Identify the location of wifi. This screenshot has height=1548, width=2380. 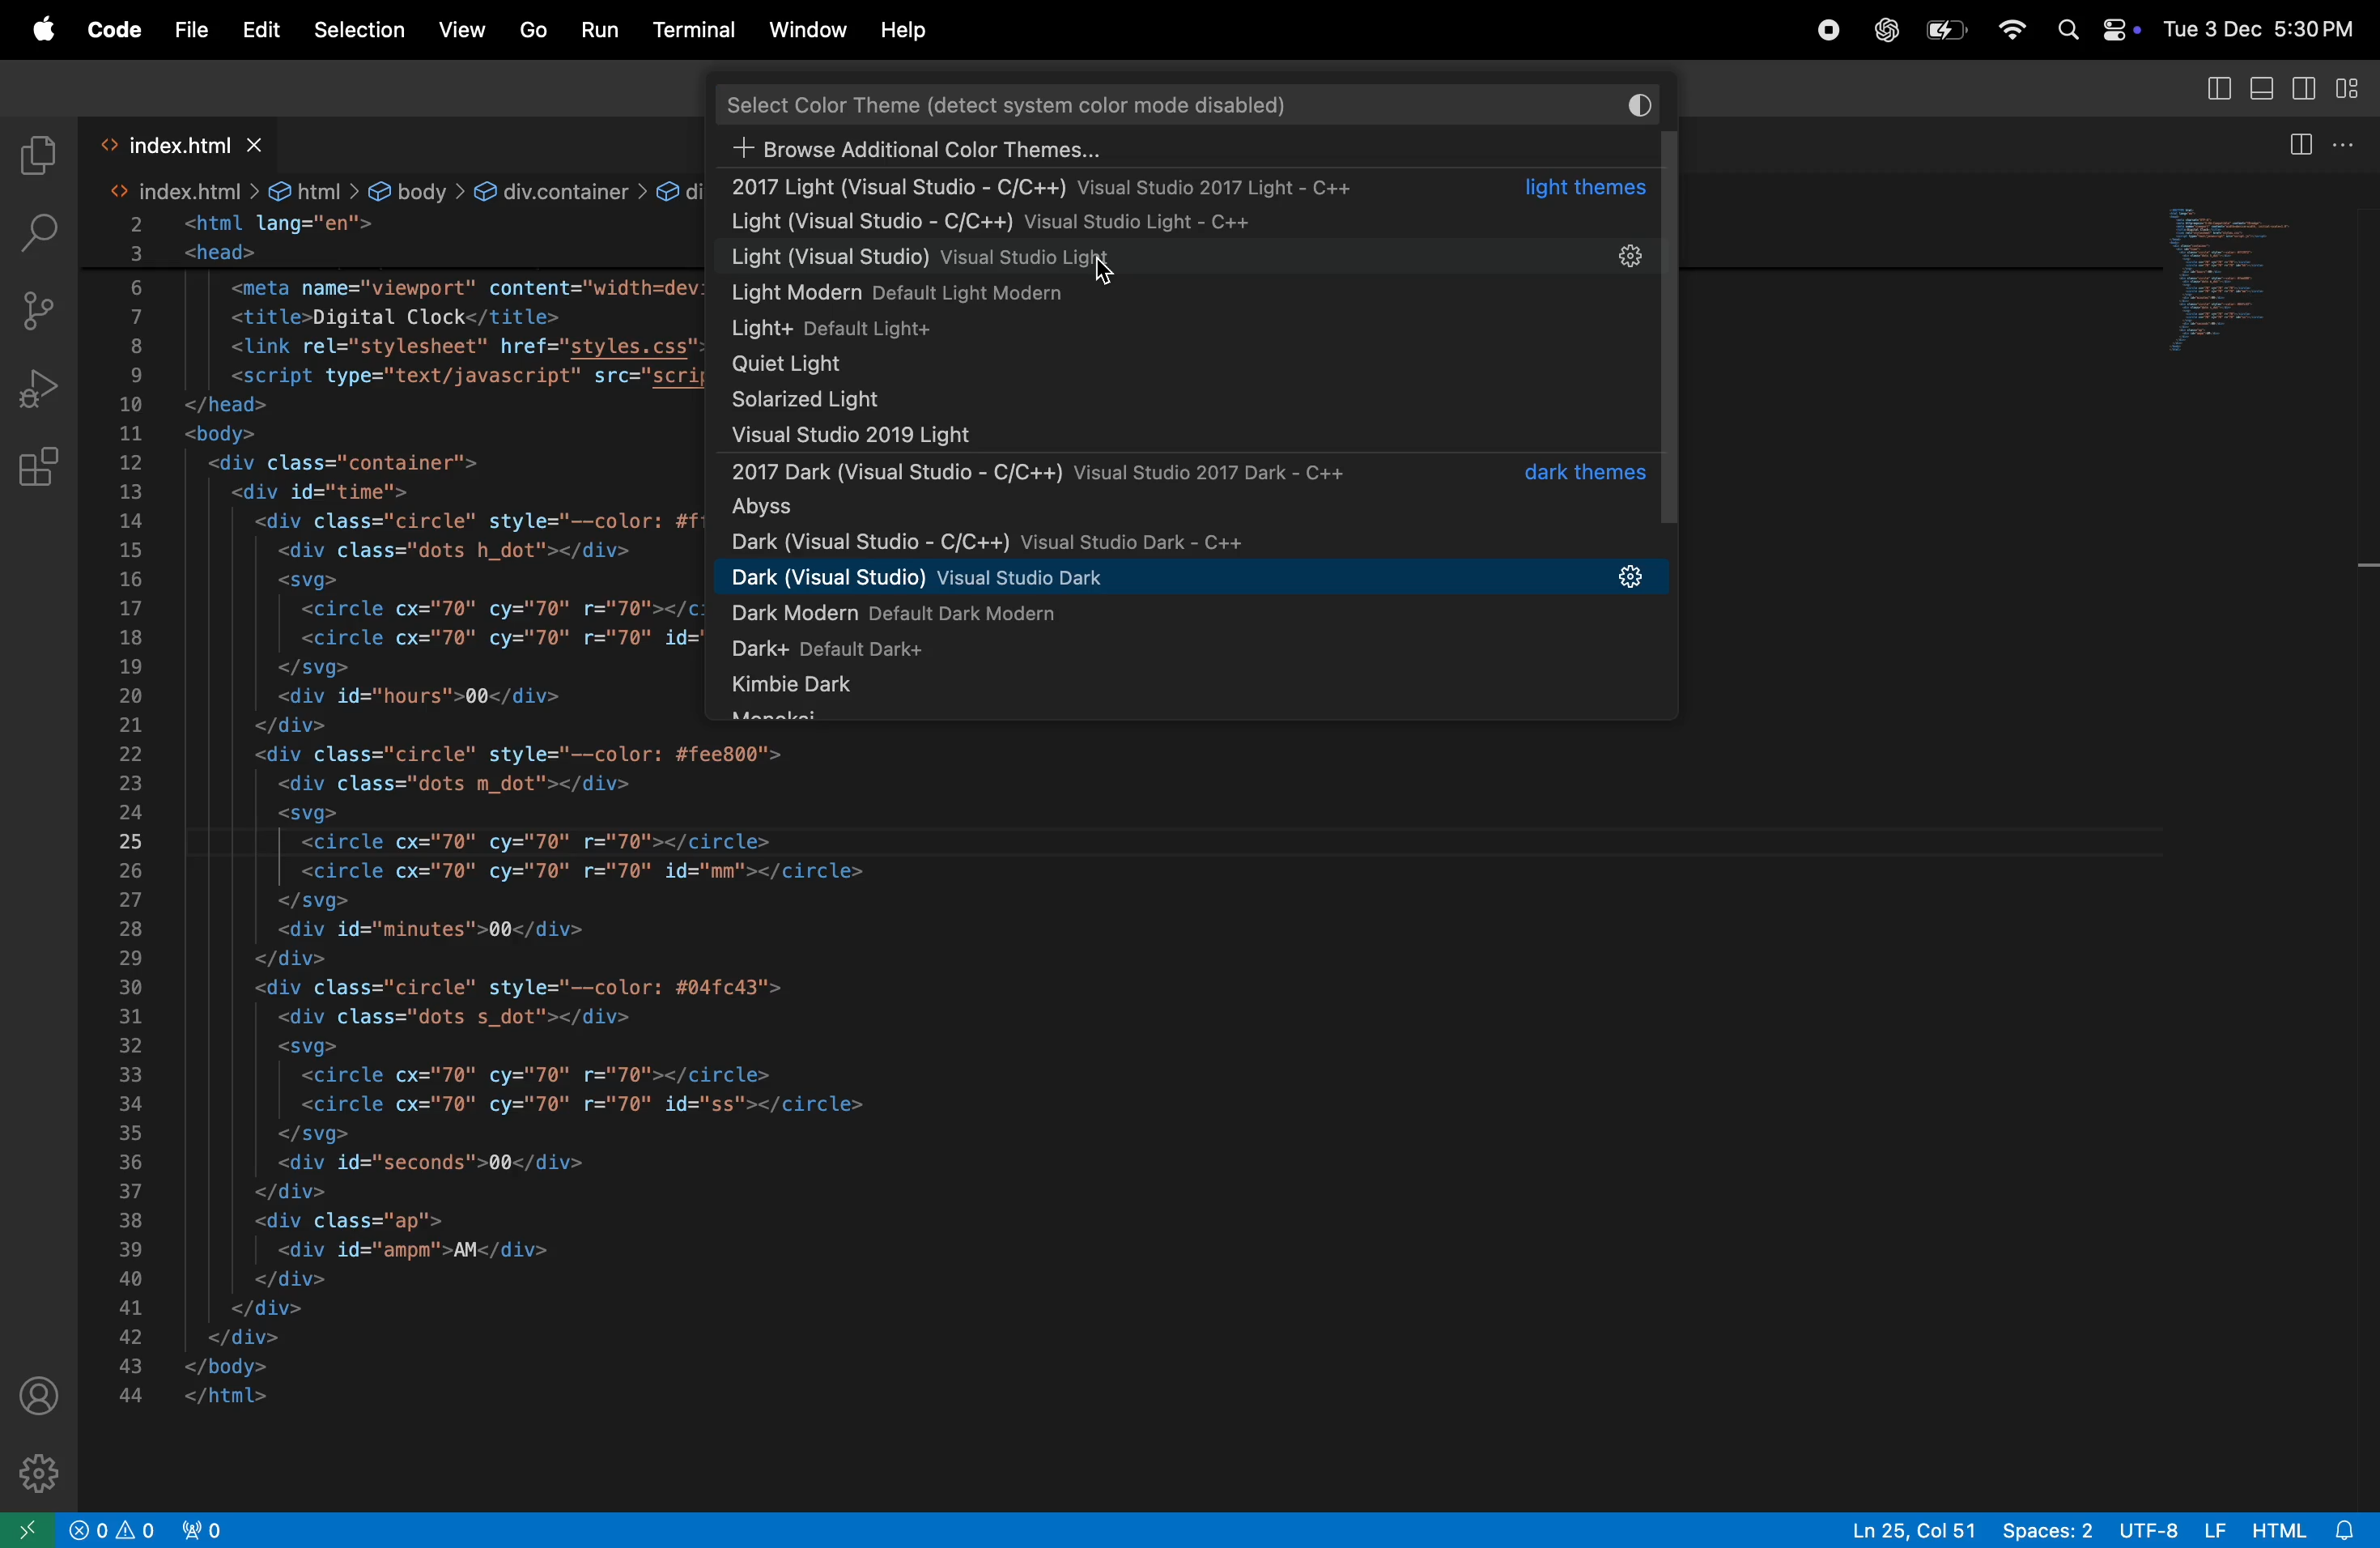
(2009, 33).